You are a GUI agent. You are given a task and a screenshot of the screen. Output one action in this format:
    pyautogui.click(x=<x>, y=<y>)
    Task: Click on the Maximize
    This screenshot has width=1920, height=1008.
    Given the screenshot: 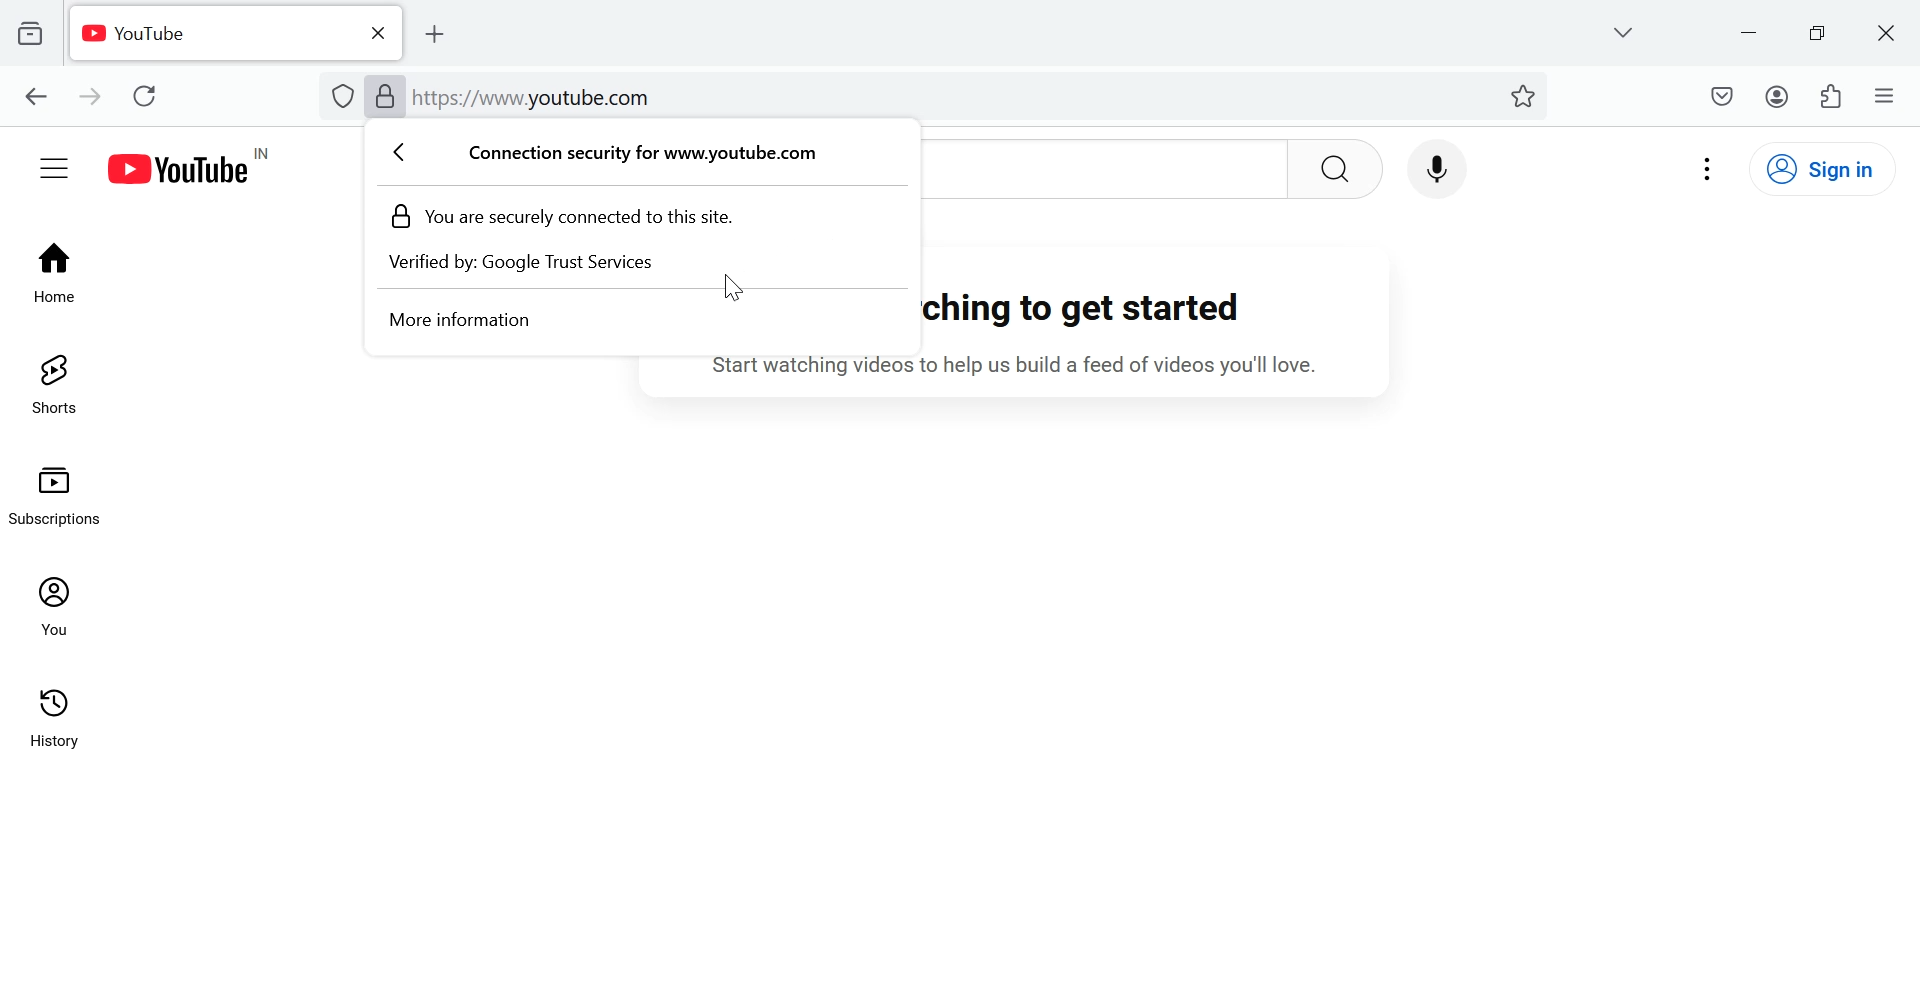 What is the action you would take?
    pyautogui.click(x=1821, y=32)
    